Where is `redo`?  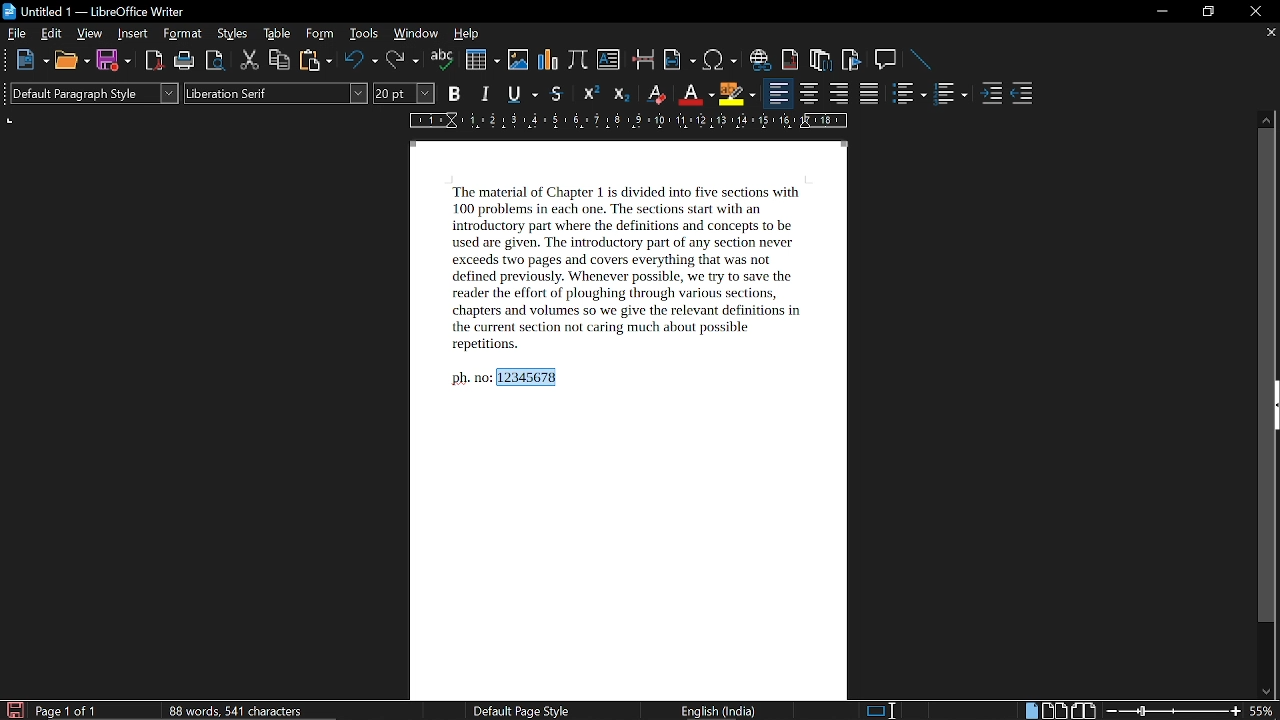
redo is located at coordinates (401, 61).